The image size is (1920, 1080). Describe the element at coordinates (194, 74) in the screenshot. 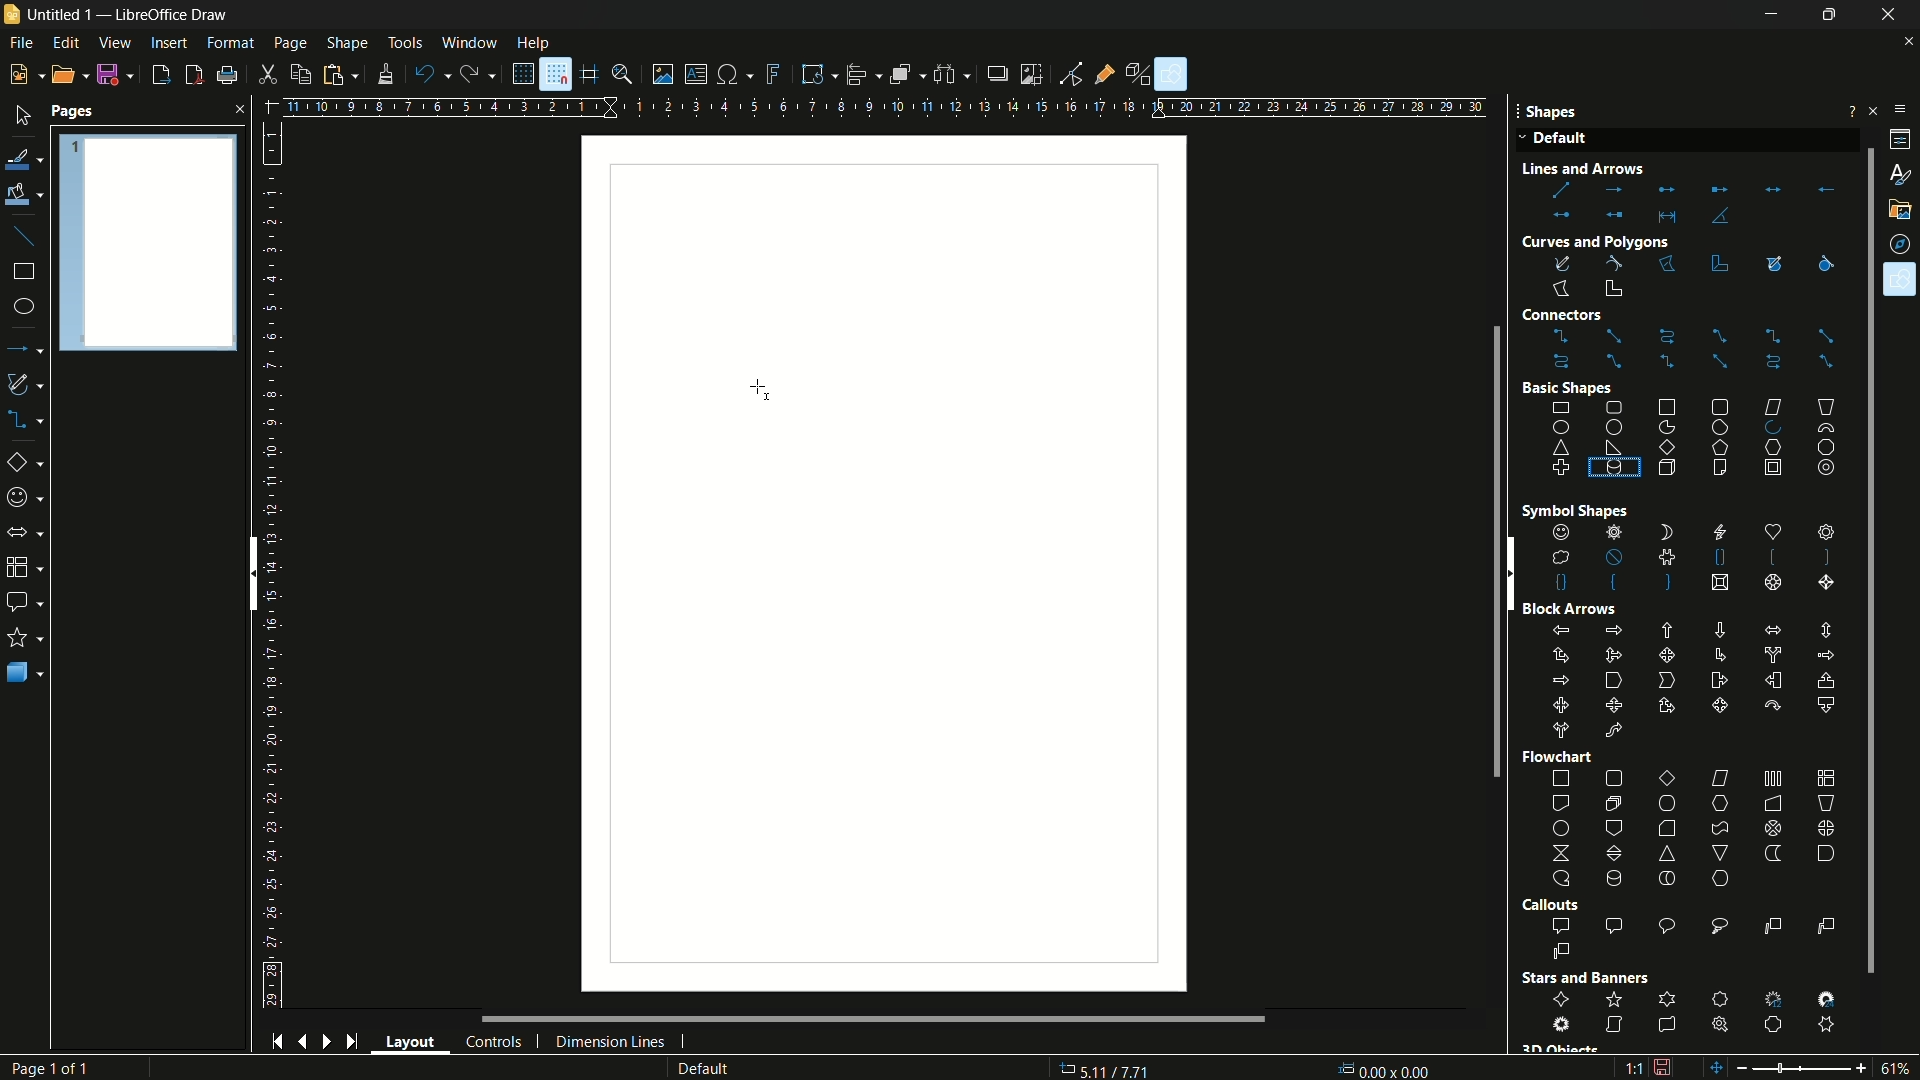

I see `export directly as pdf` at that location.